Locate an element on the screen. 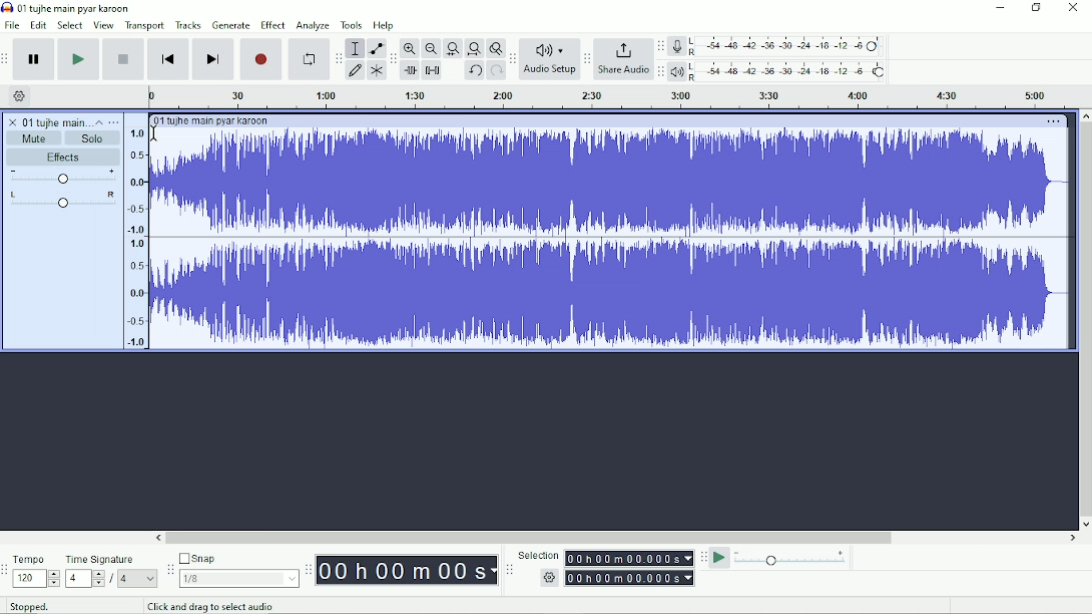 Image resolution: width=1092 pixels, height=614 pixels. Close is located at coordinates (1072, 8).